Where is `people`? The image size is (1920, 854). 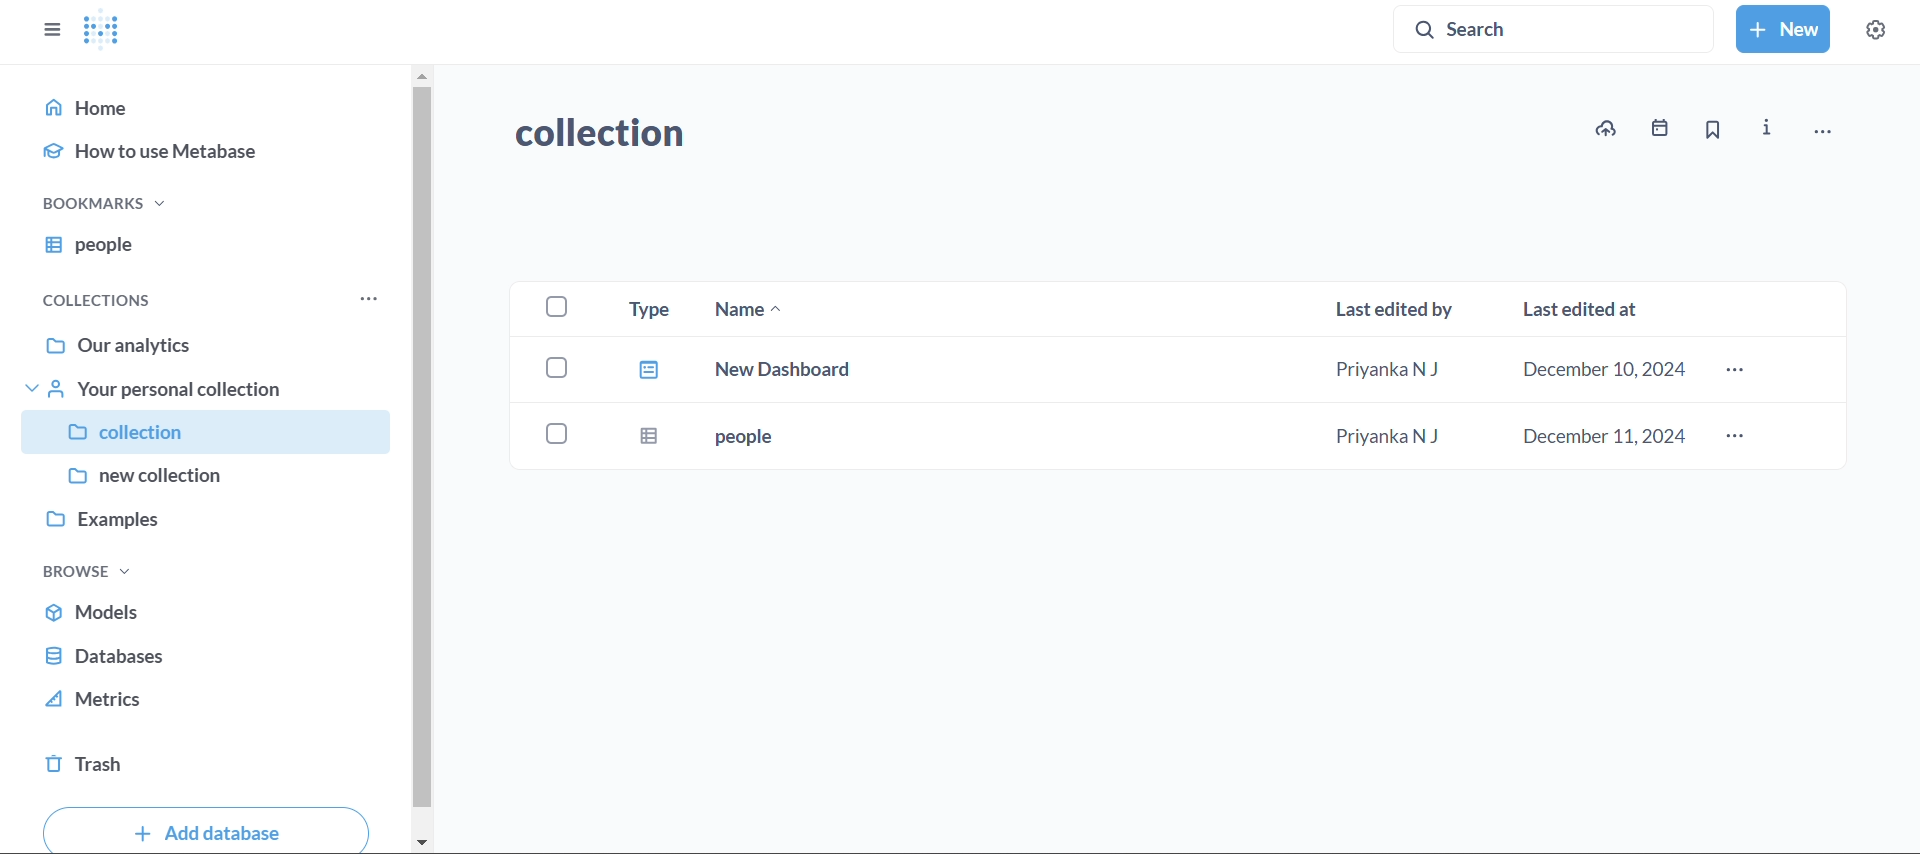
people is located at coordinates (754, 437).